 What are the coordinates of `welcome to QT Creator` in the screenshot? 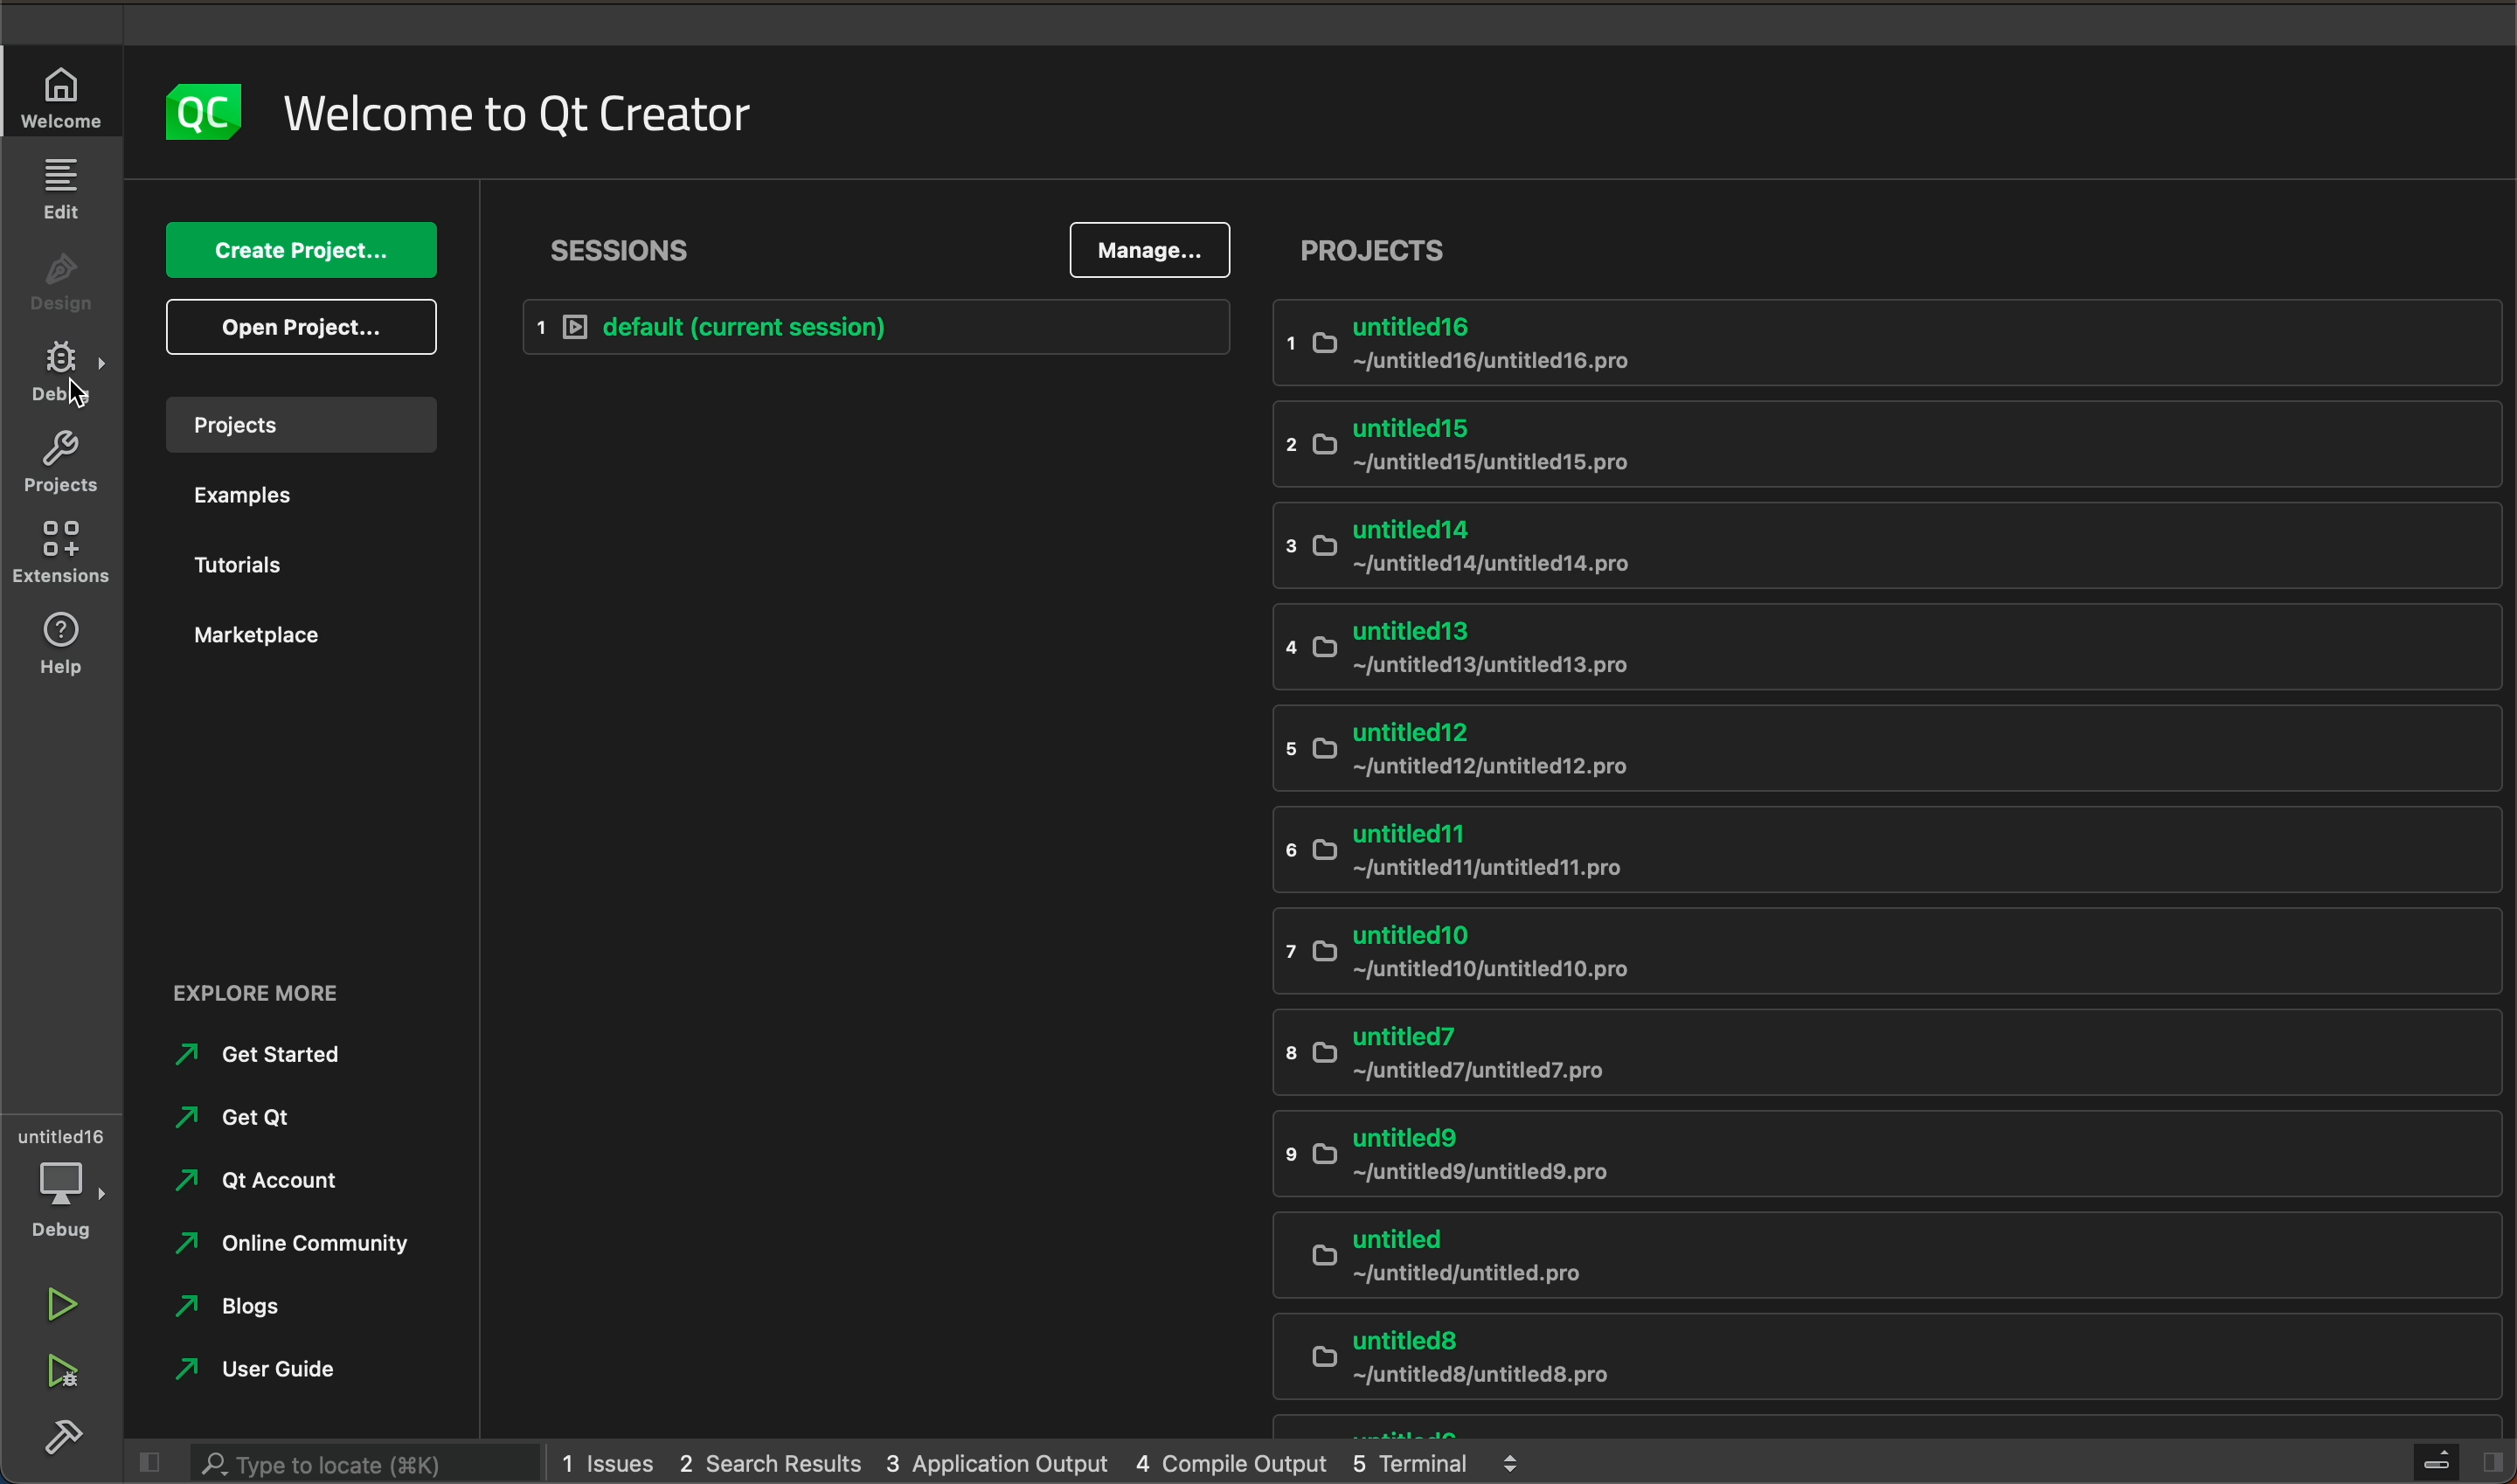 It's located at (518, 112).